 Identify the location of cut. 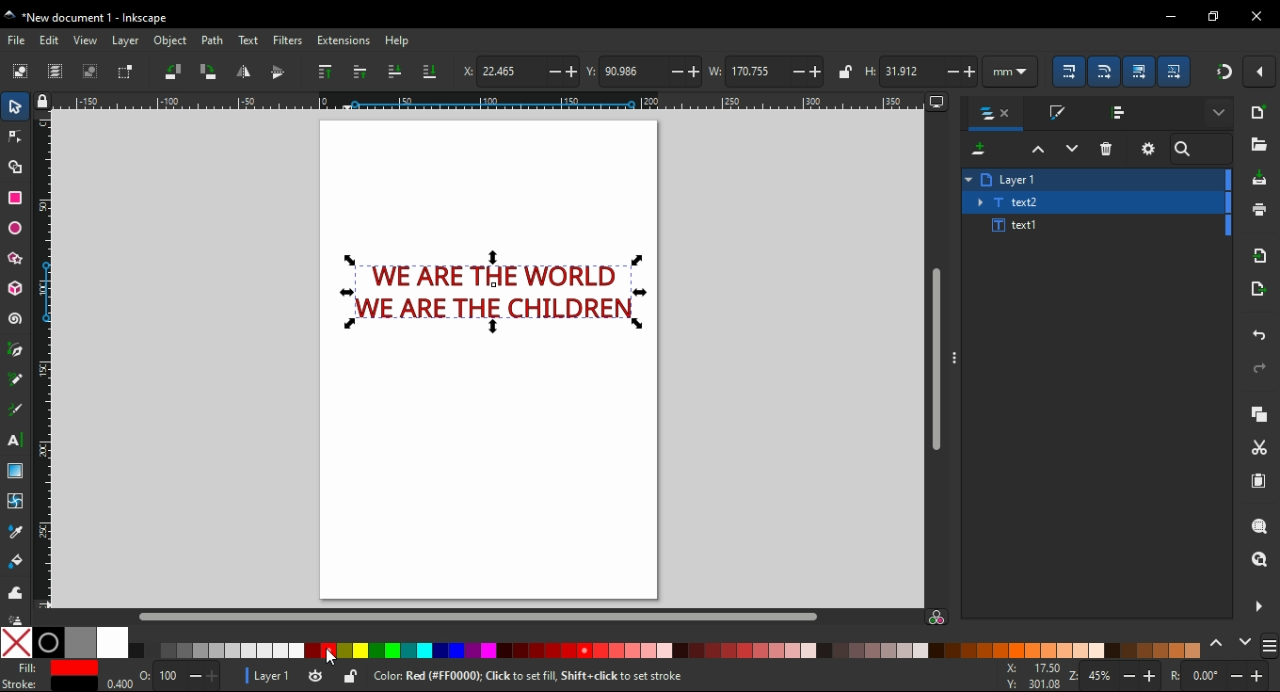
(1262, 449).